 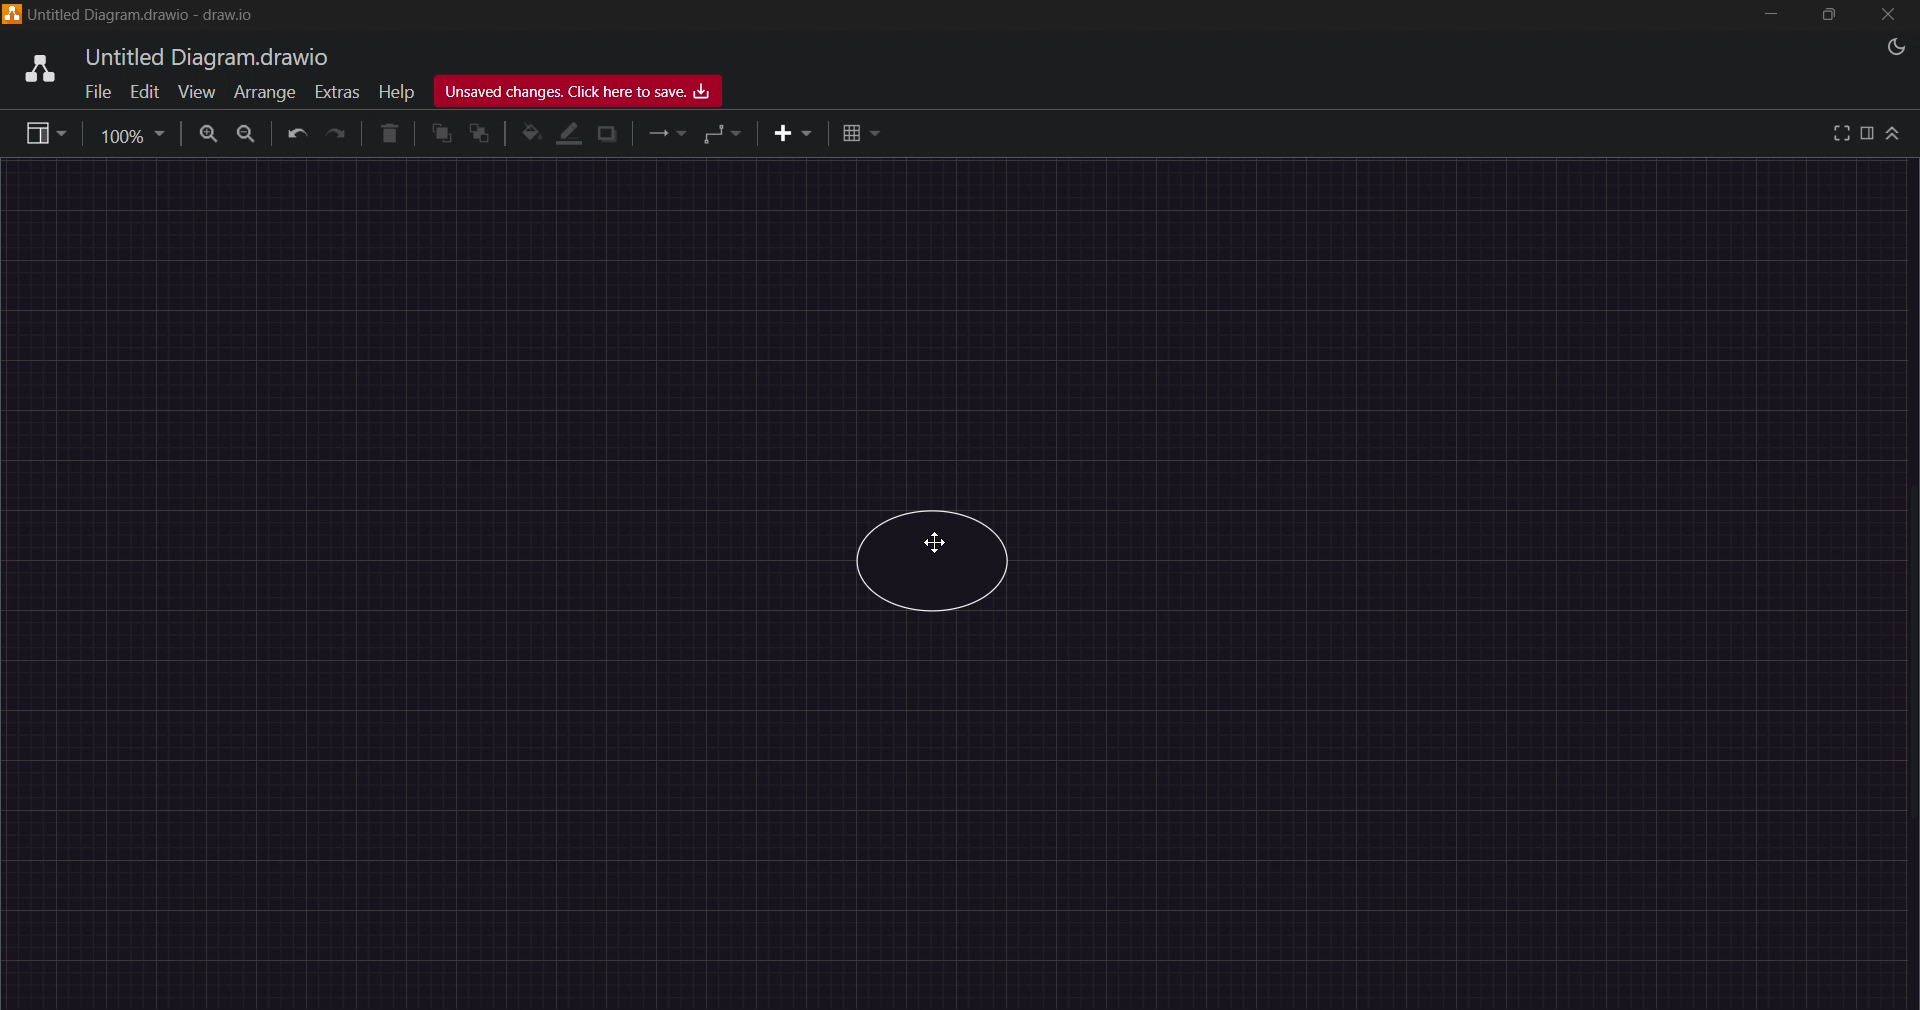 What do you see at coordinates (1900, 133) in the screenshot?
I see `expand/collapse` at bounding box center [1900, 133].